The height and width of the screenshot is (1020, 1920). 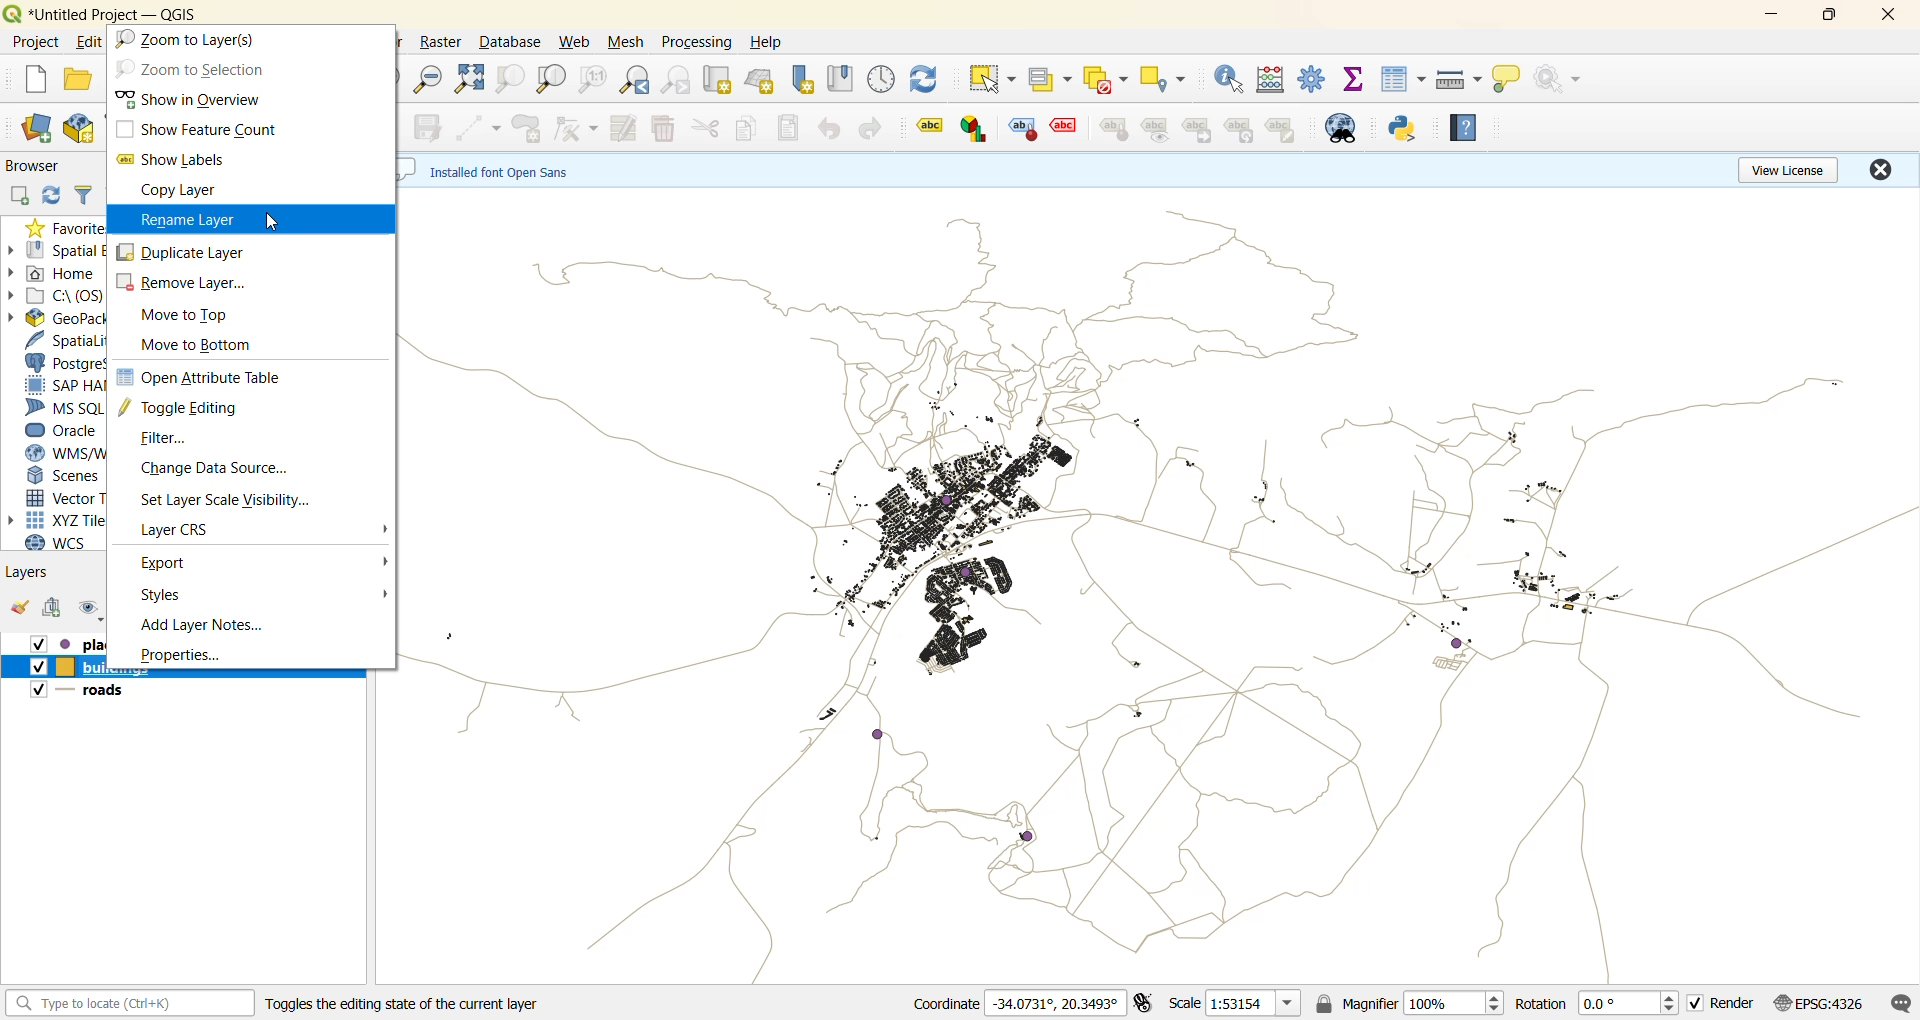 What do you see at coordinates (1105, 77) in the screenshot?
I see `deselect value` at bounding box center [1105, 77].